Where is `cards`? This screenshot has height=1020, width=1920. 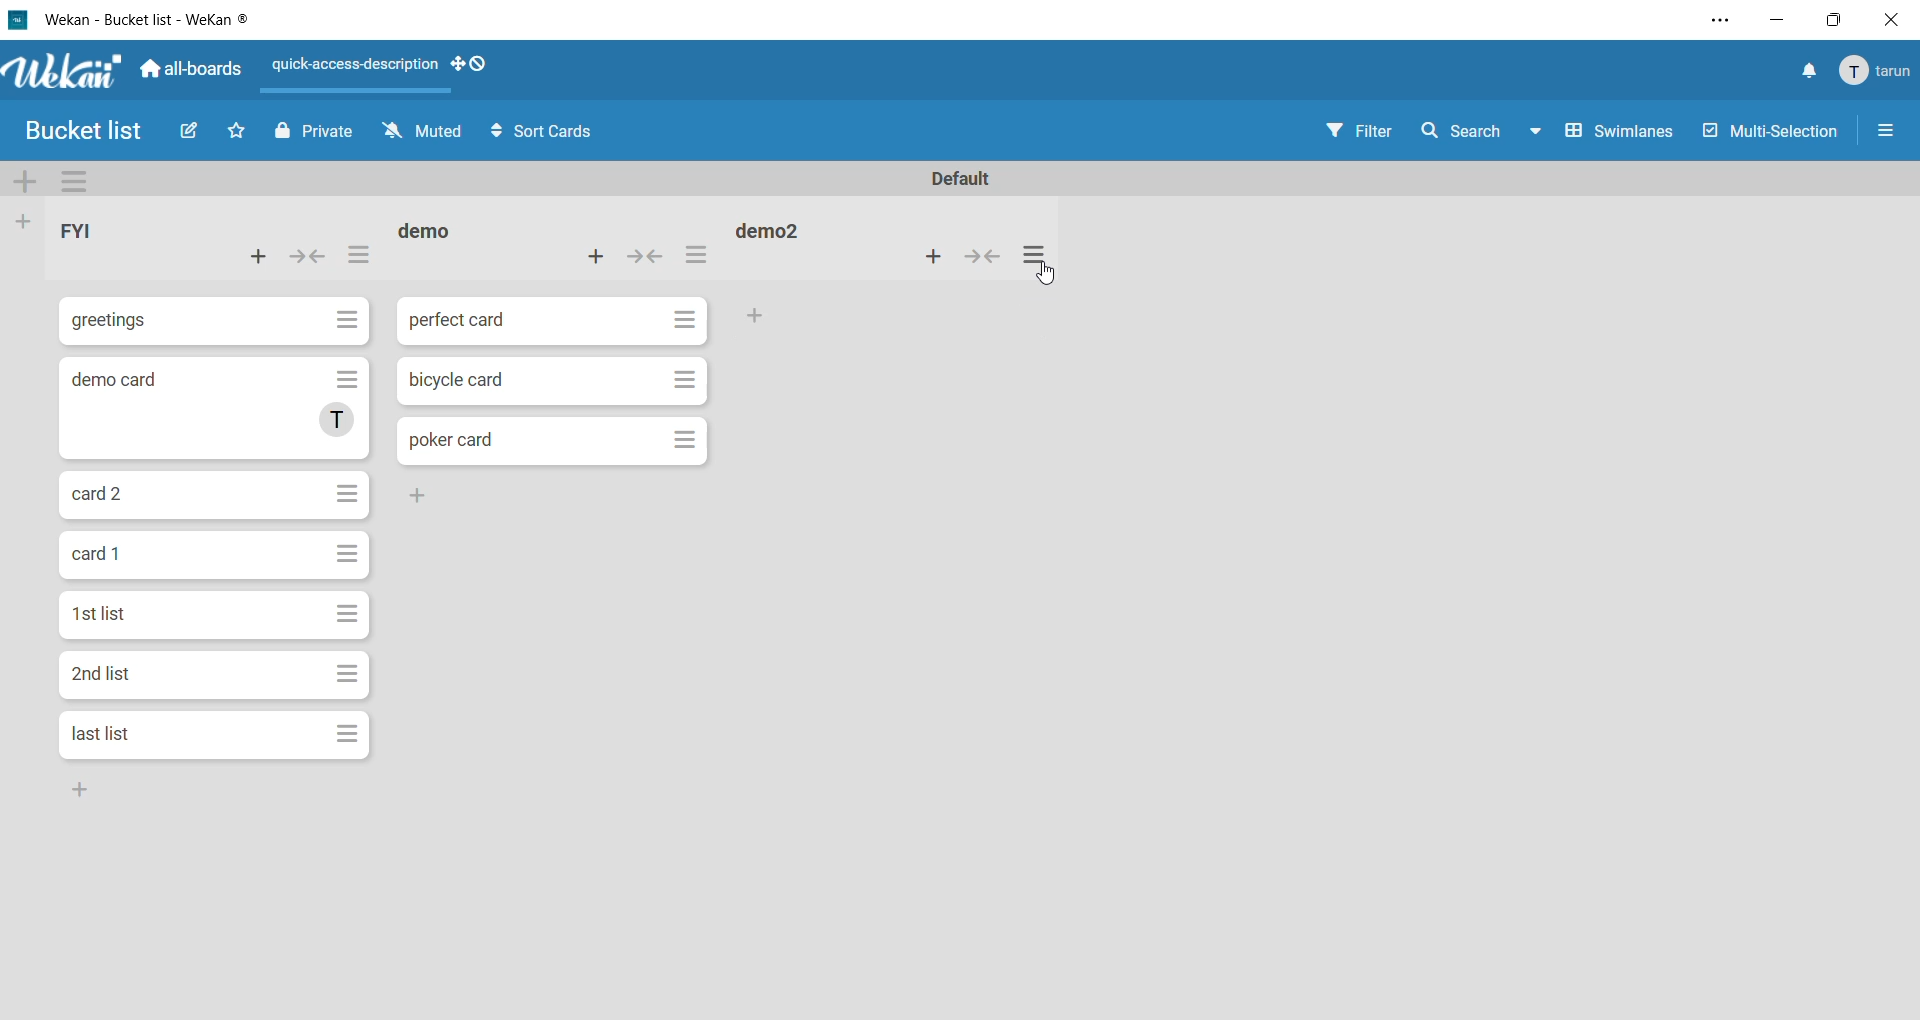
cards is located at coordinates (555, 439).